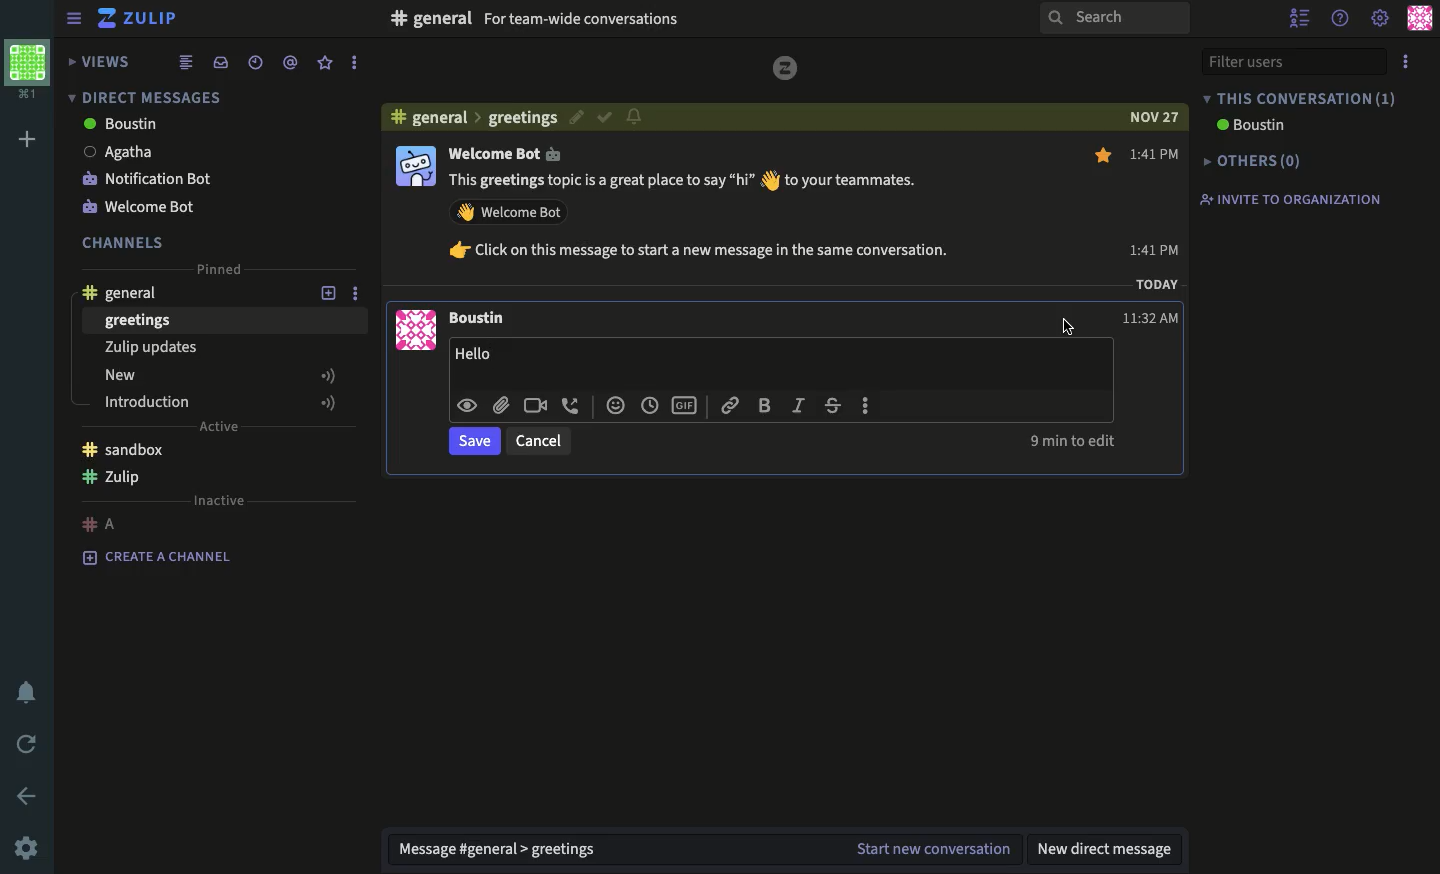  I want to click on create a channel, so click(164, 558).